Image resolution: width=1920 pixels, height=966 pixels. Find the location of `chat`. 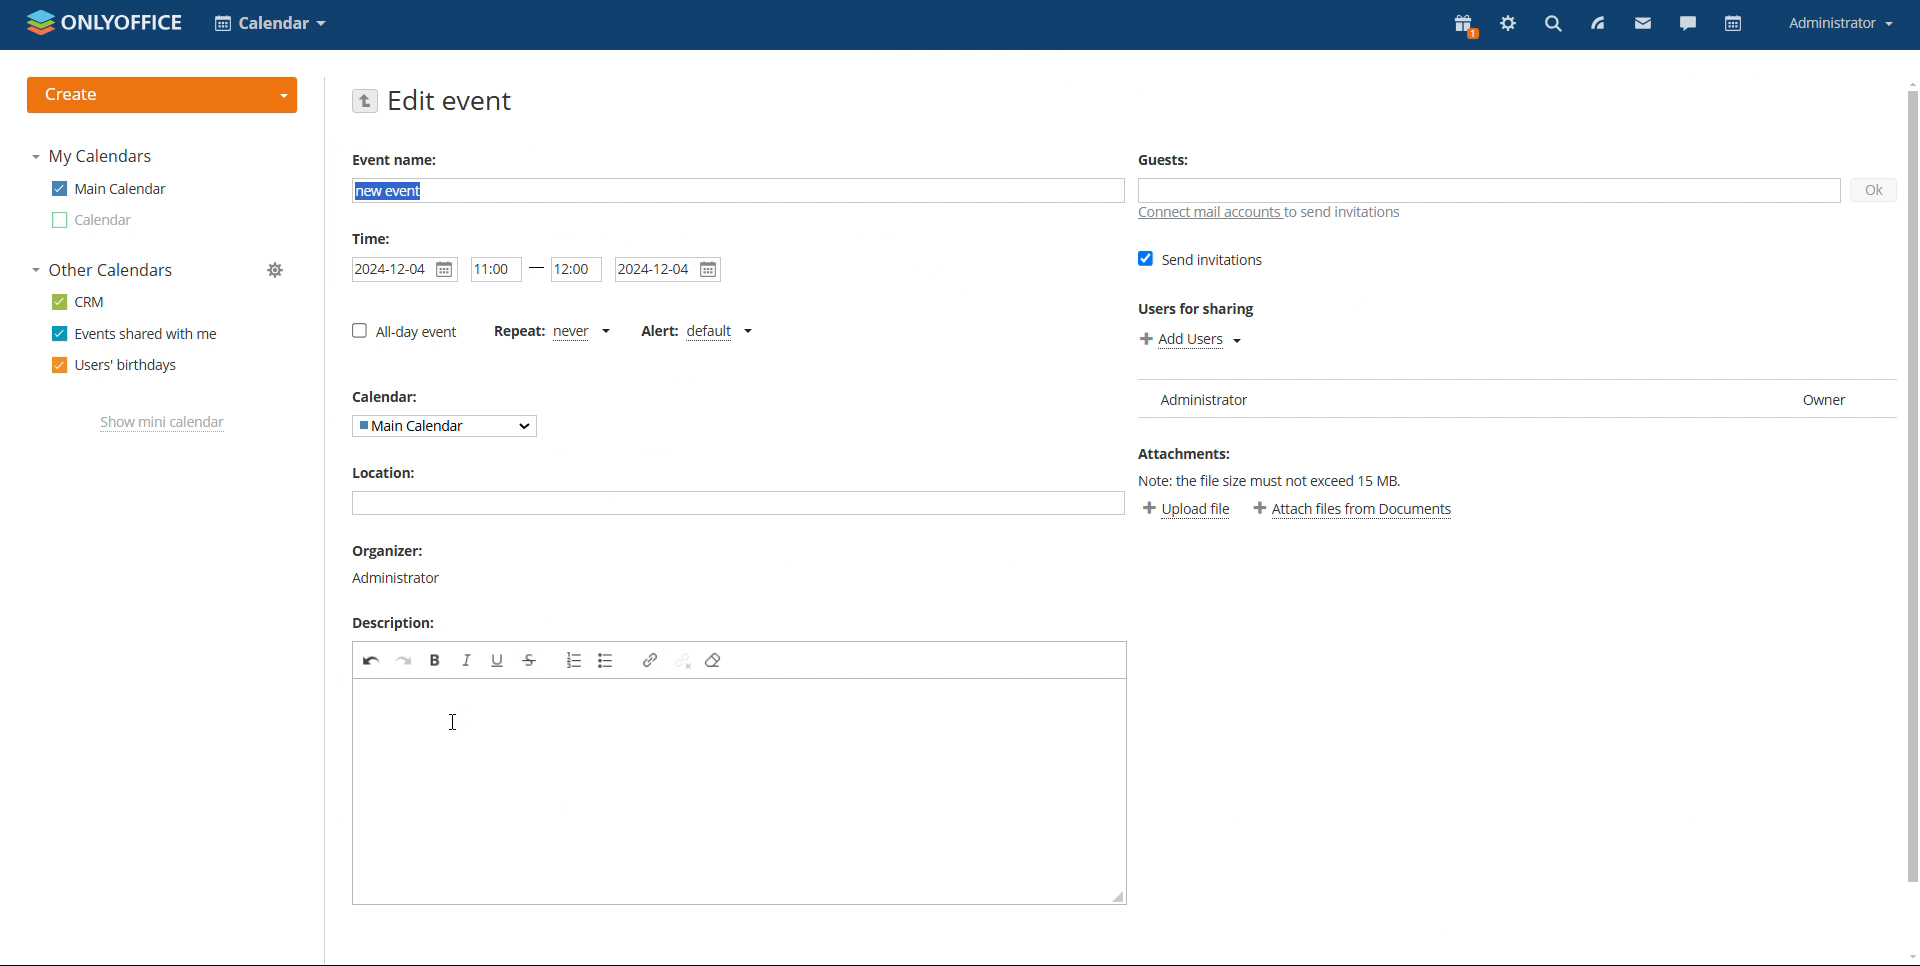

chat is located at coordinates (1689, 26).